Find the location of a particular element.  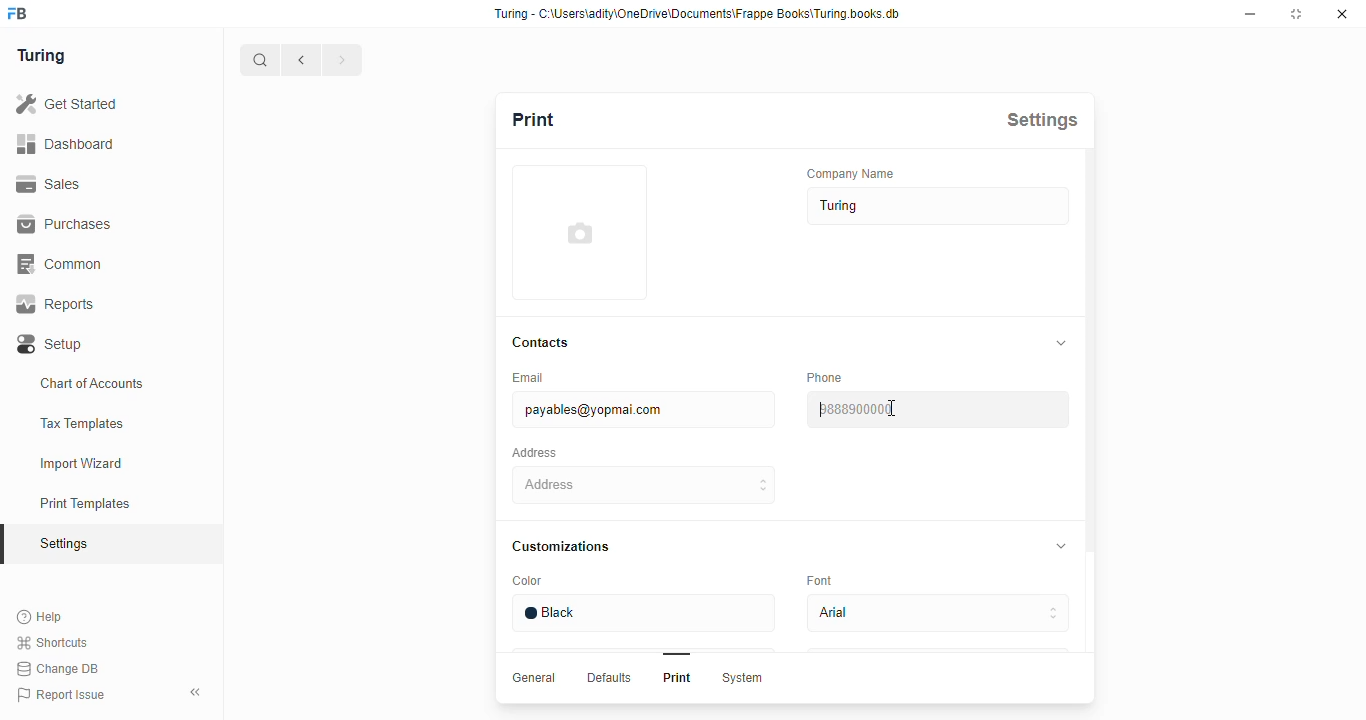

Common is located at coordinates (108, 262).